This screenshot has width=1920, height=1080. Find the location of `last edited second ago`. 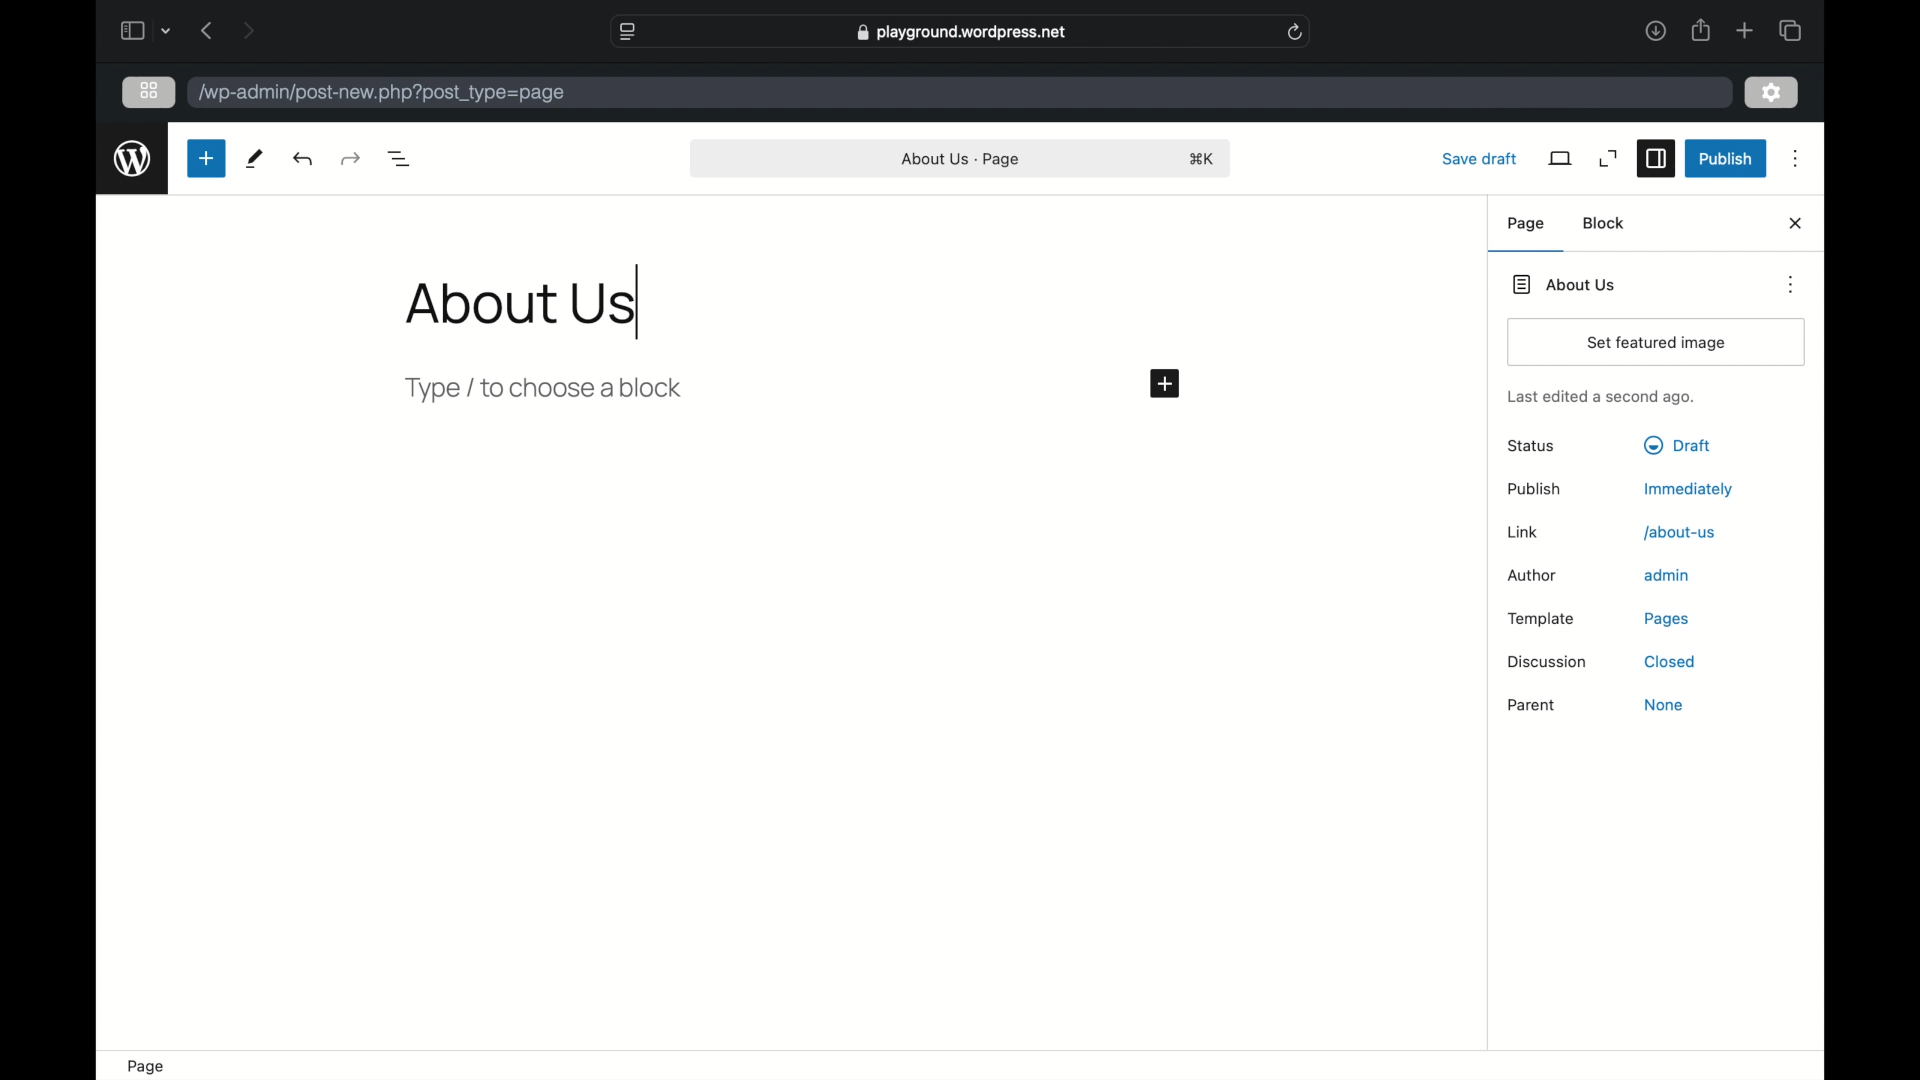

last edited second ago is located at coordinates (1600, 398).